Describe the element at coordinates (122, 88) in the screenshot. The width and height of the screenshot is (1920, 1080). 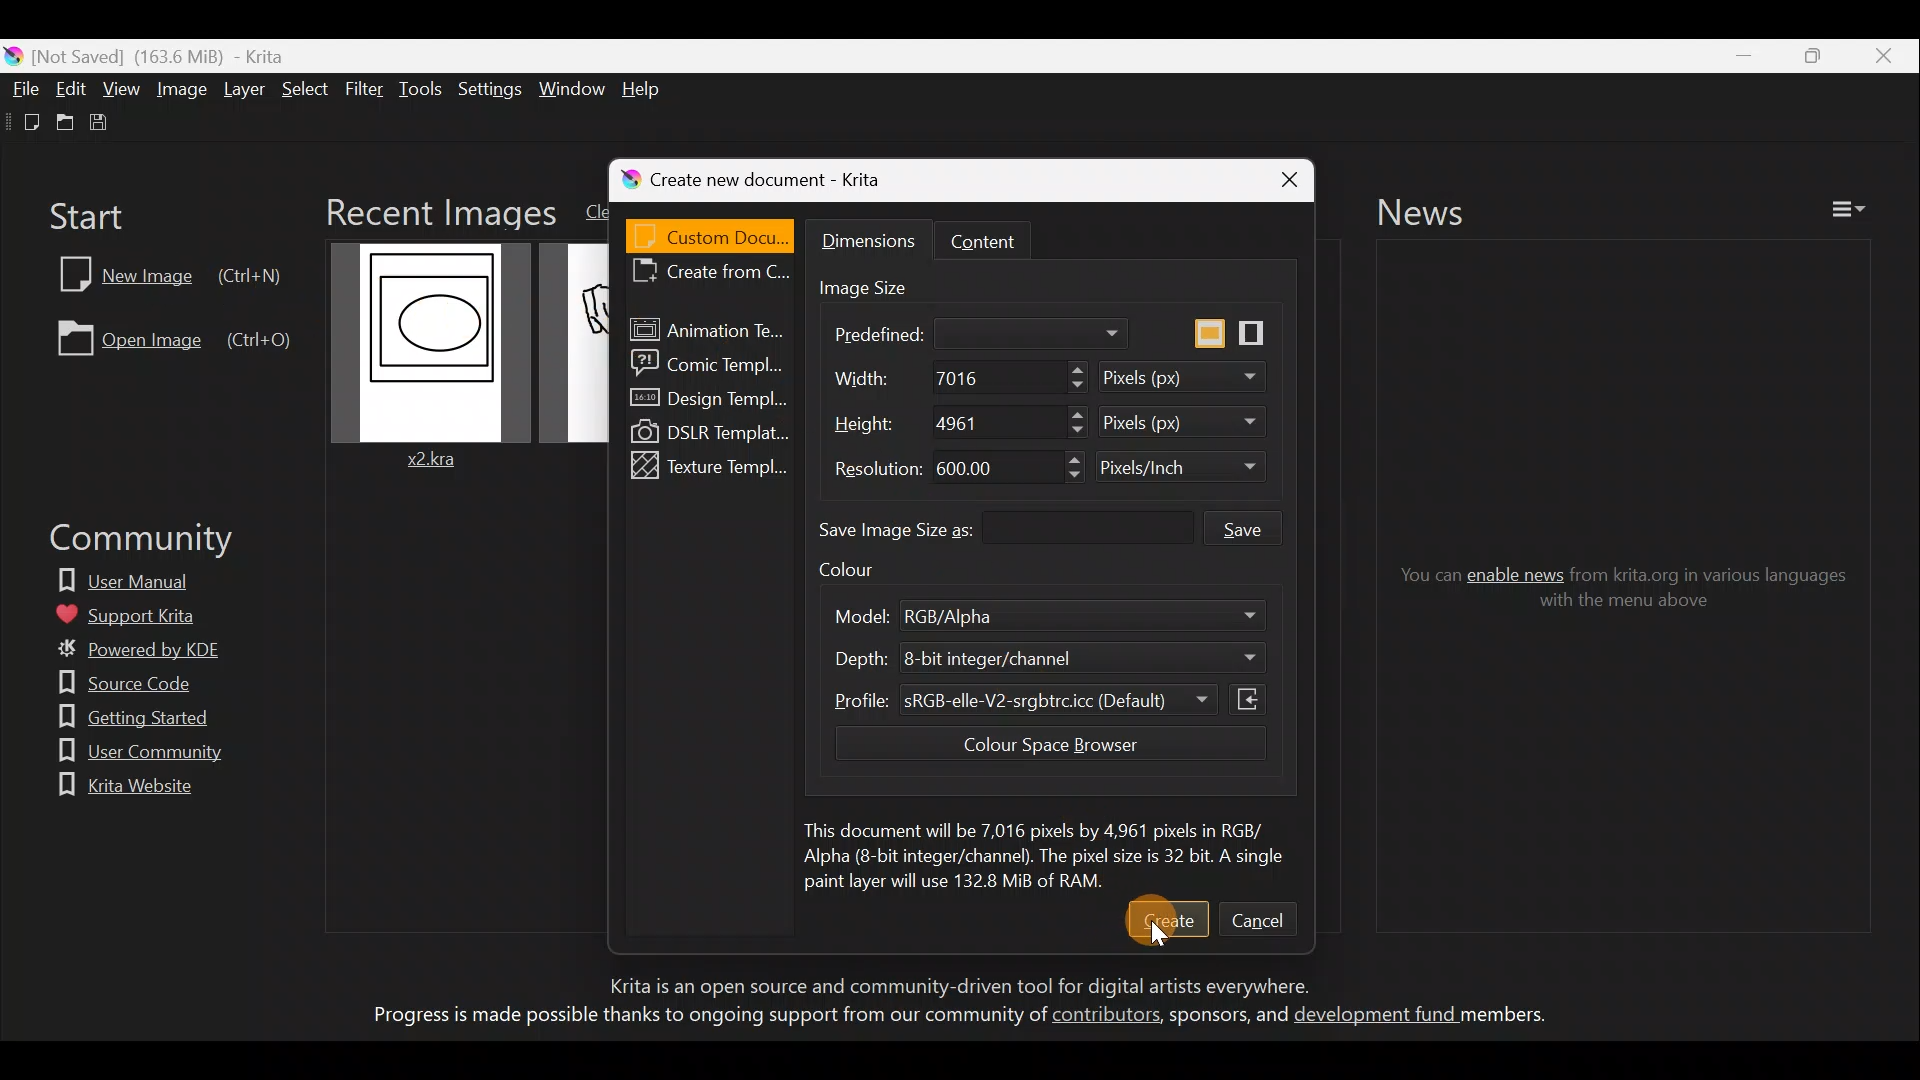
I see `View` at that location.